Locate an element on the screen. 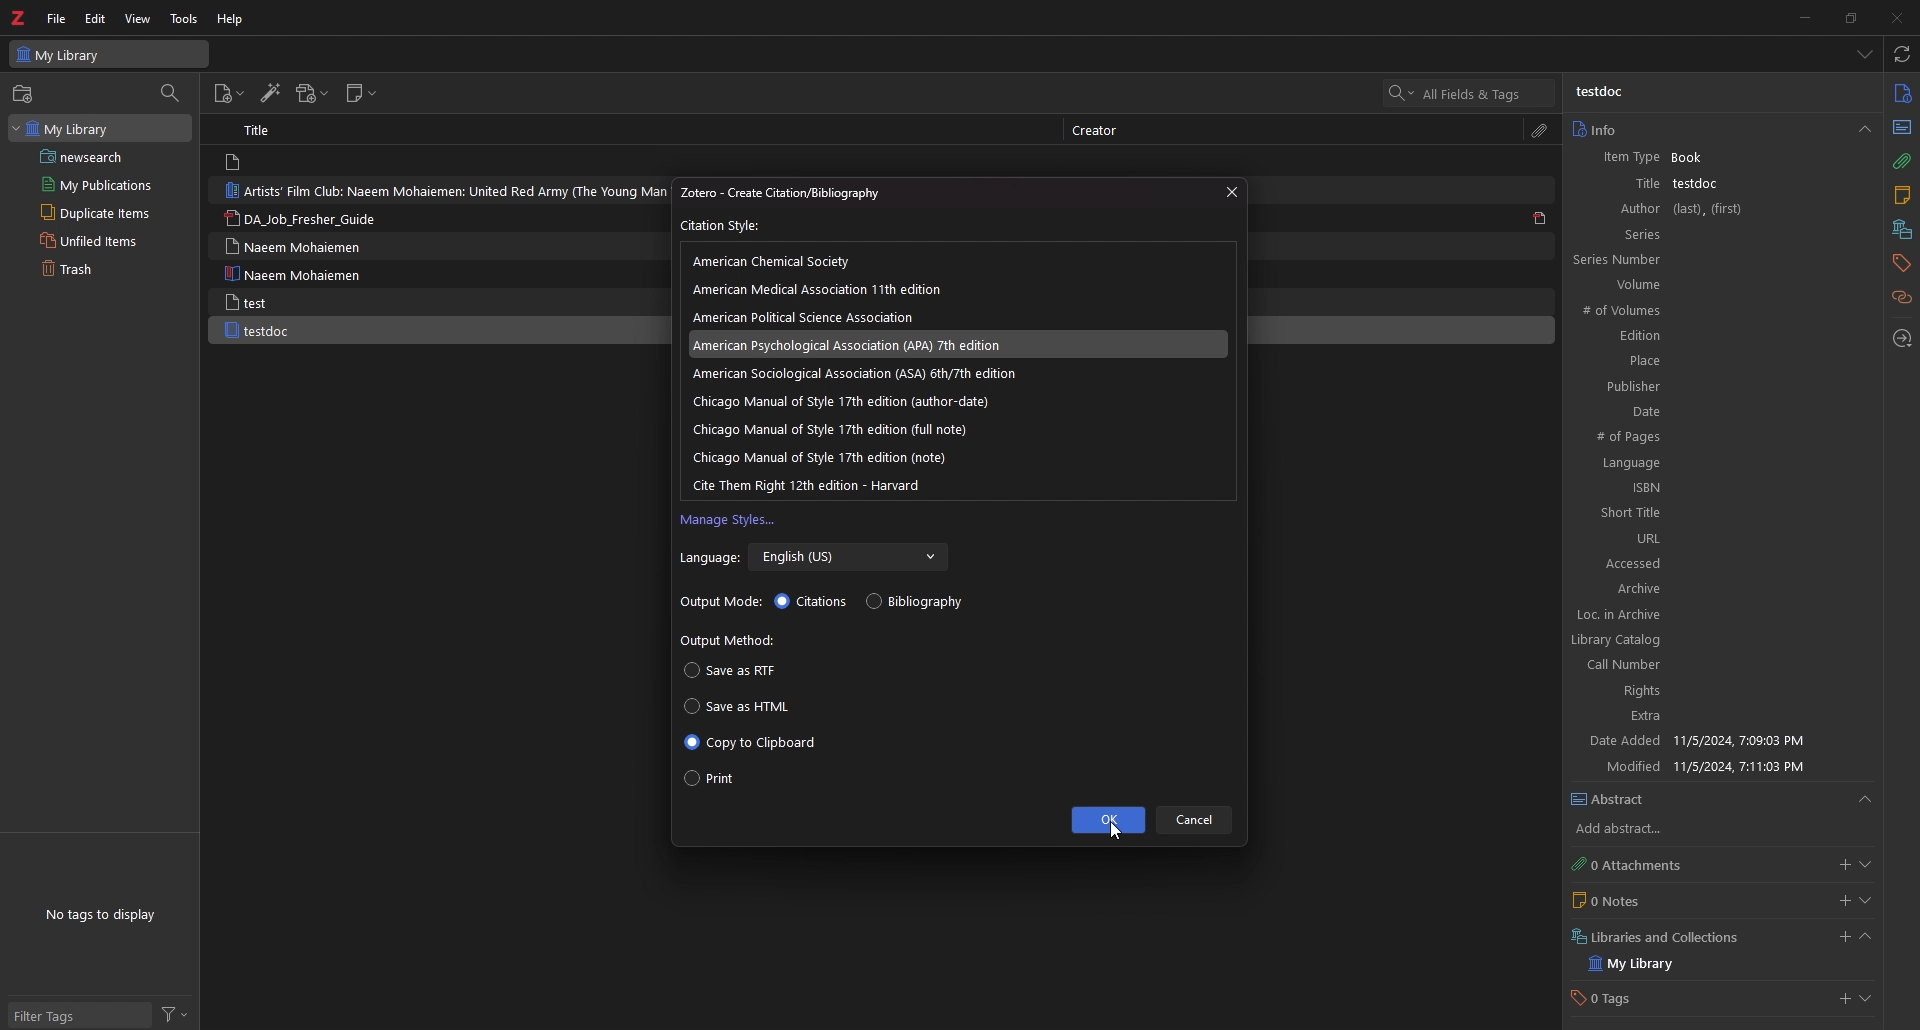 The width and height of the screenshot is (1920, 1030). Languages is located at coordinates (1713, 464).